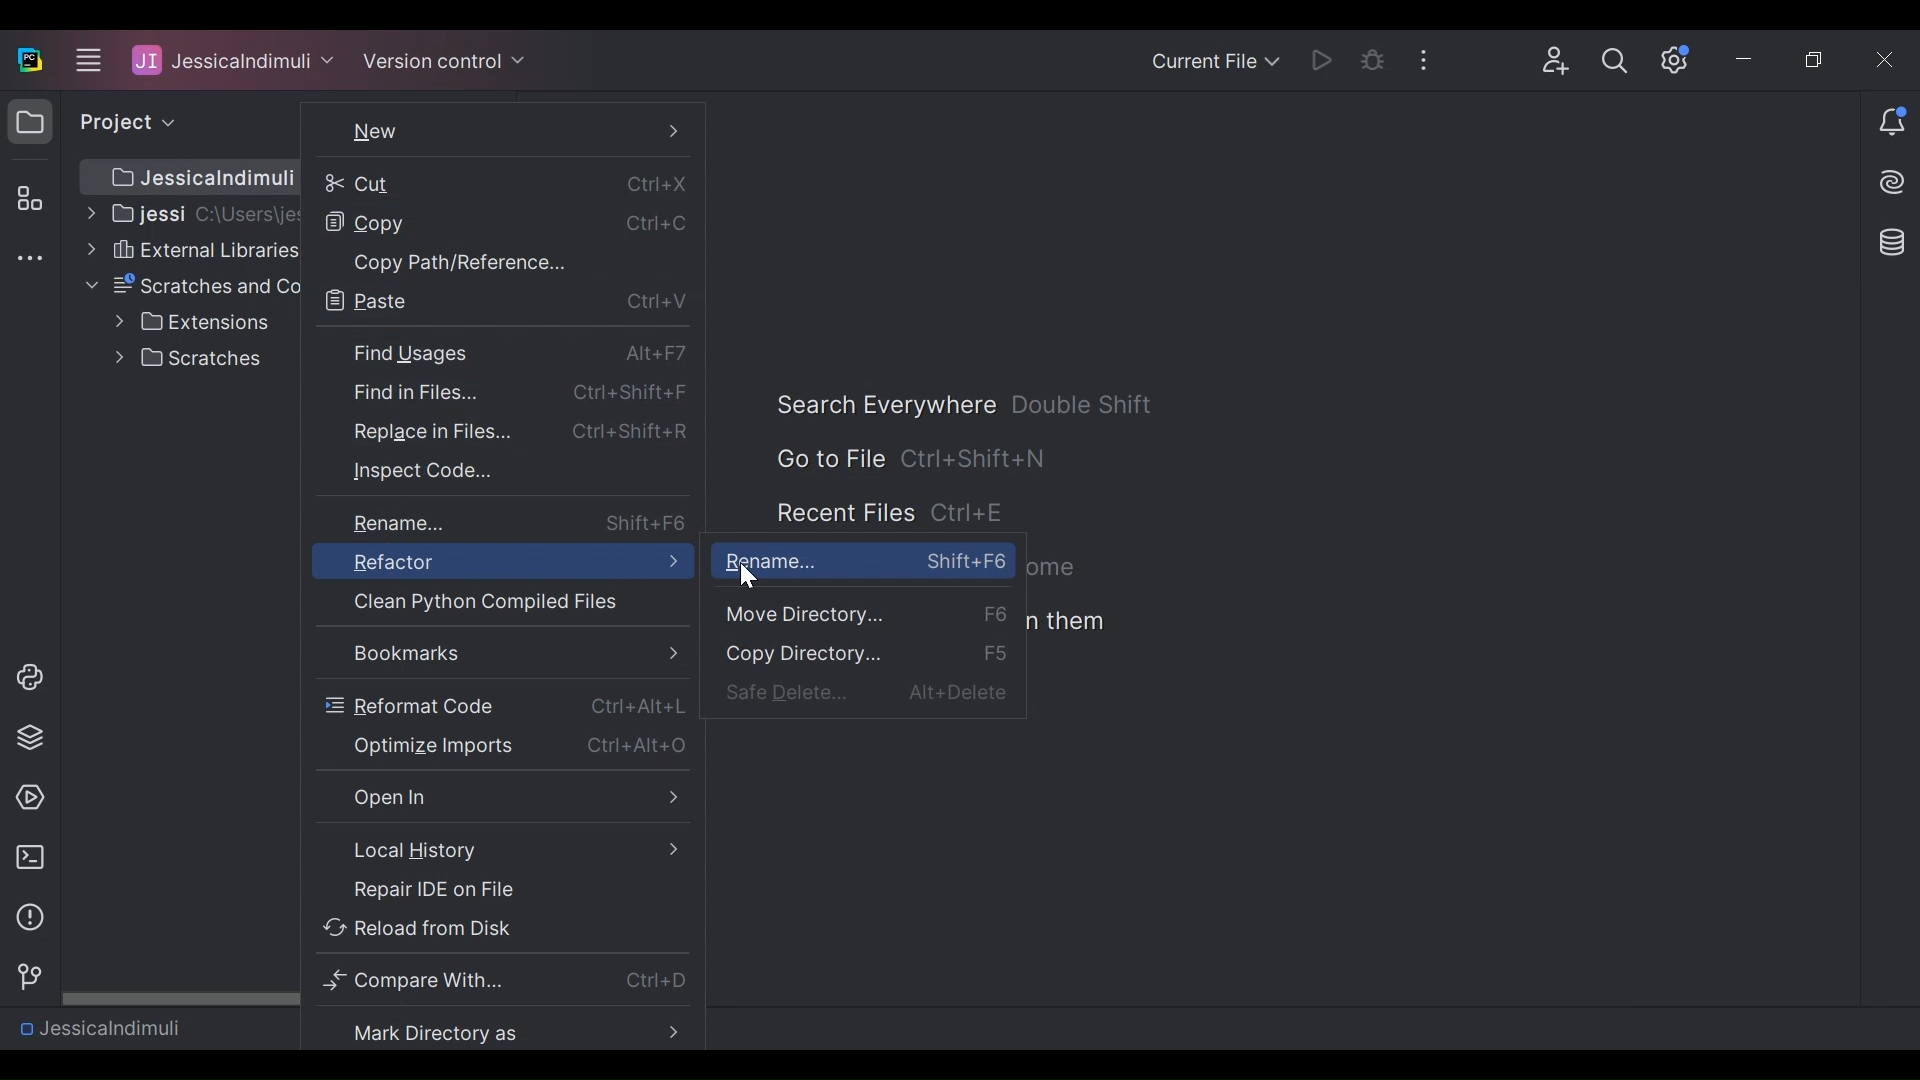 This screenshot has width=1920, height=1080. I want to click on More Options, so click(1430, 58).